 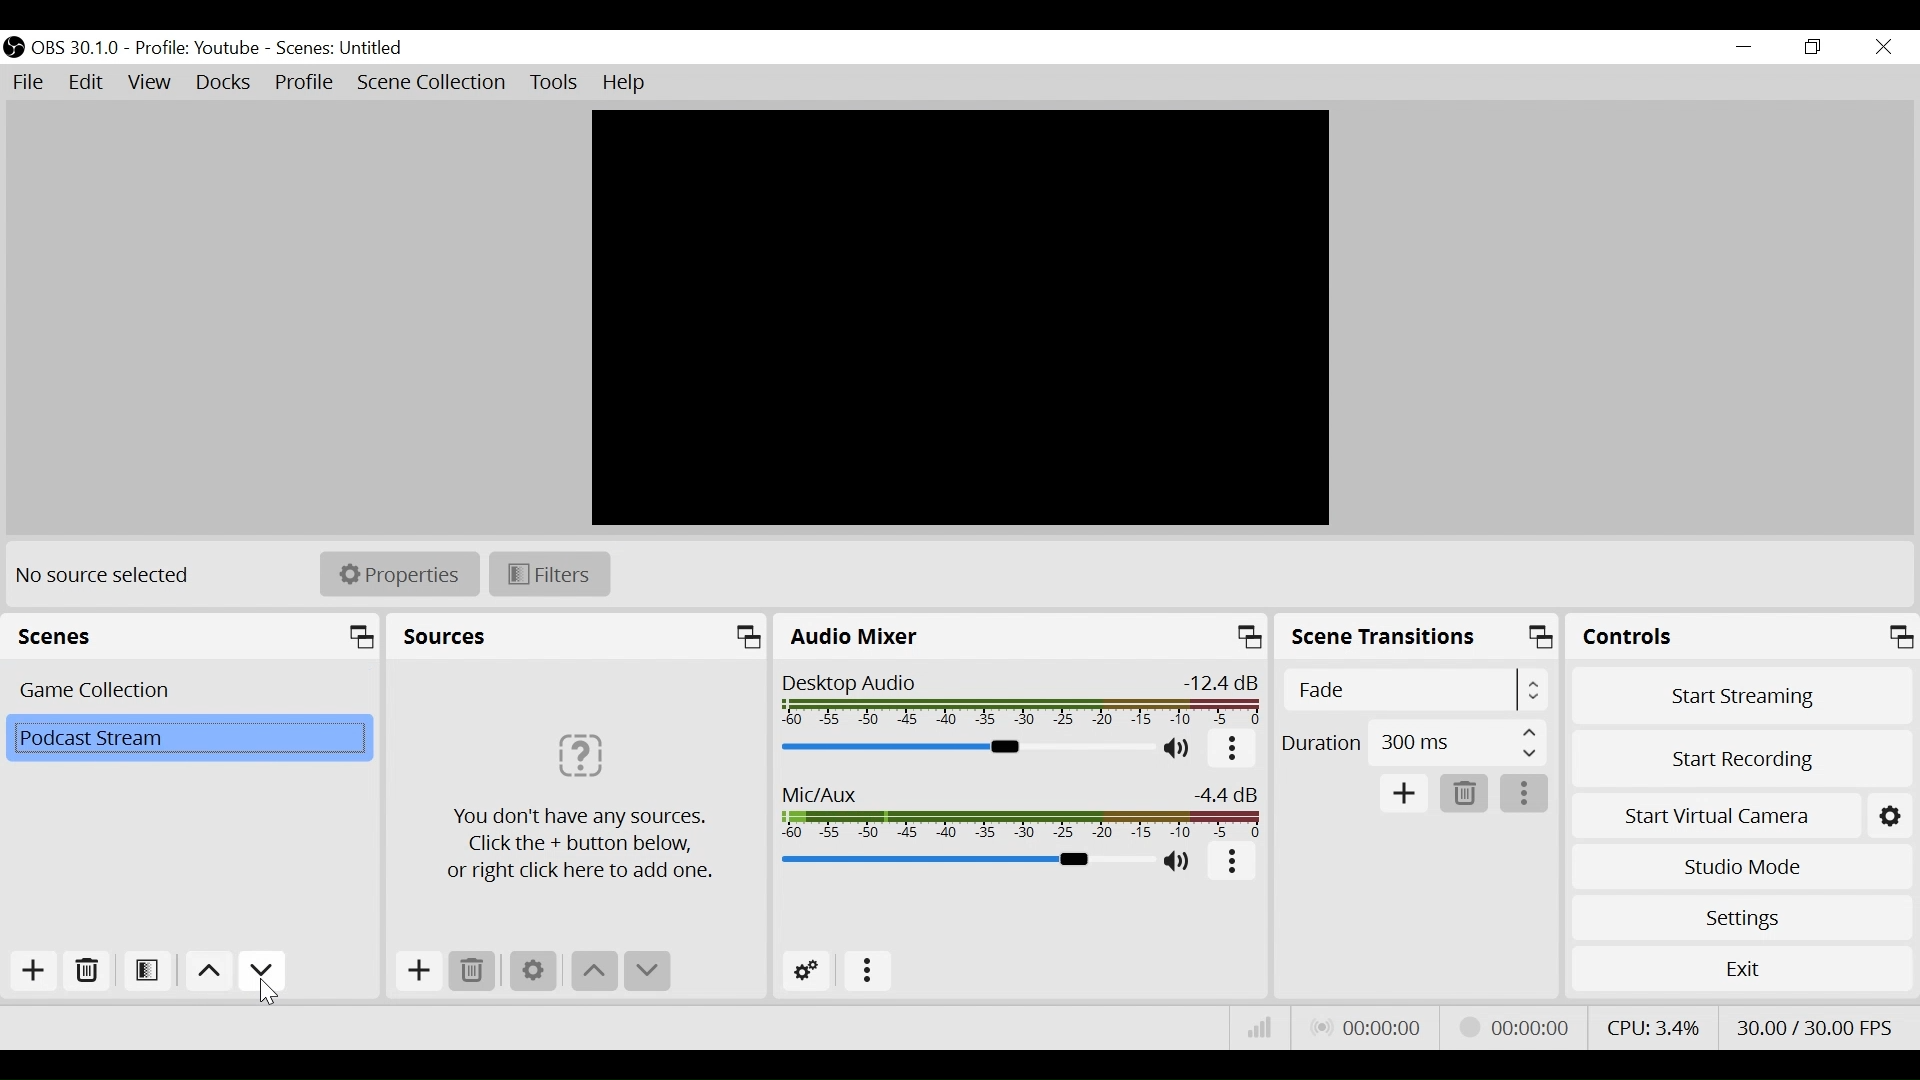 I want to click on Profile, so click(x=305, y=84).